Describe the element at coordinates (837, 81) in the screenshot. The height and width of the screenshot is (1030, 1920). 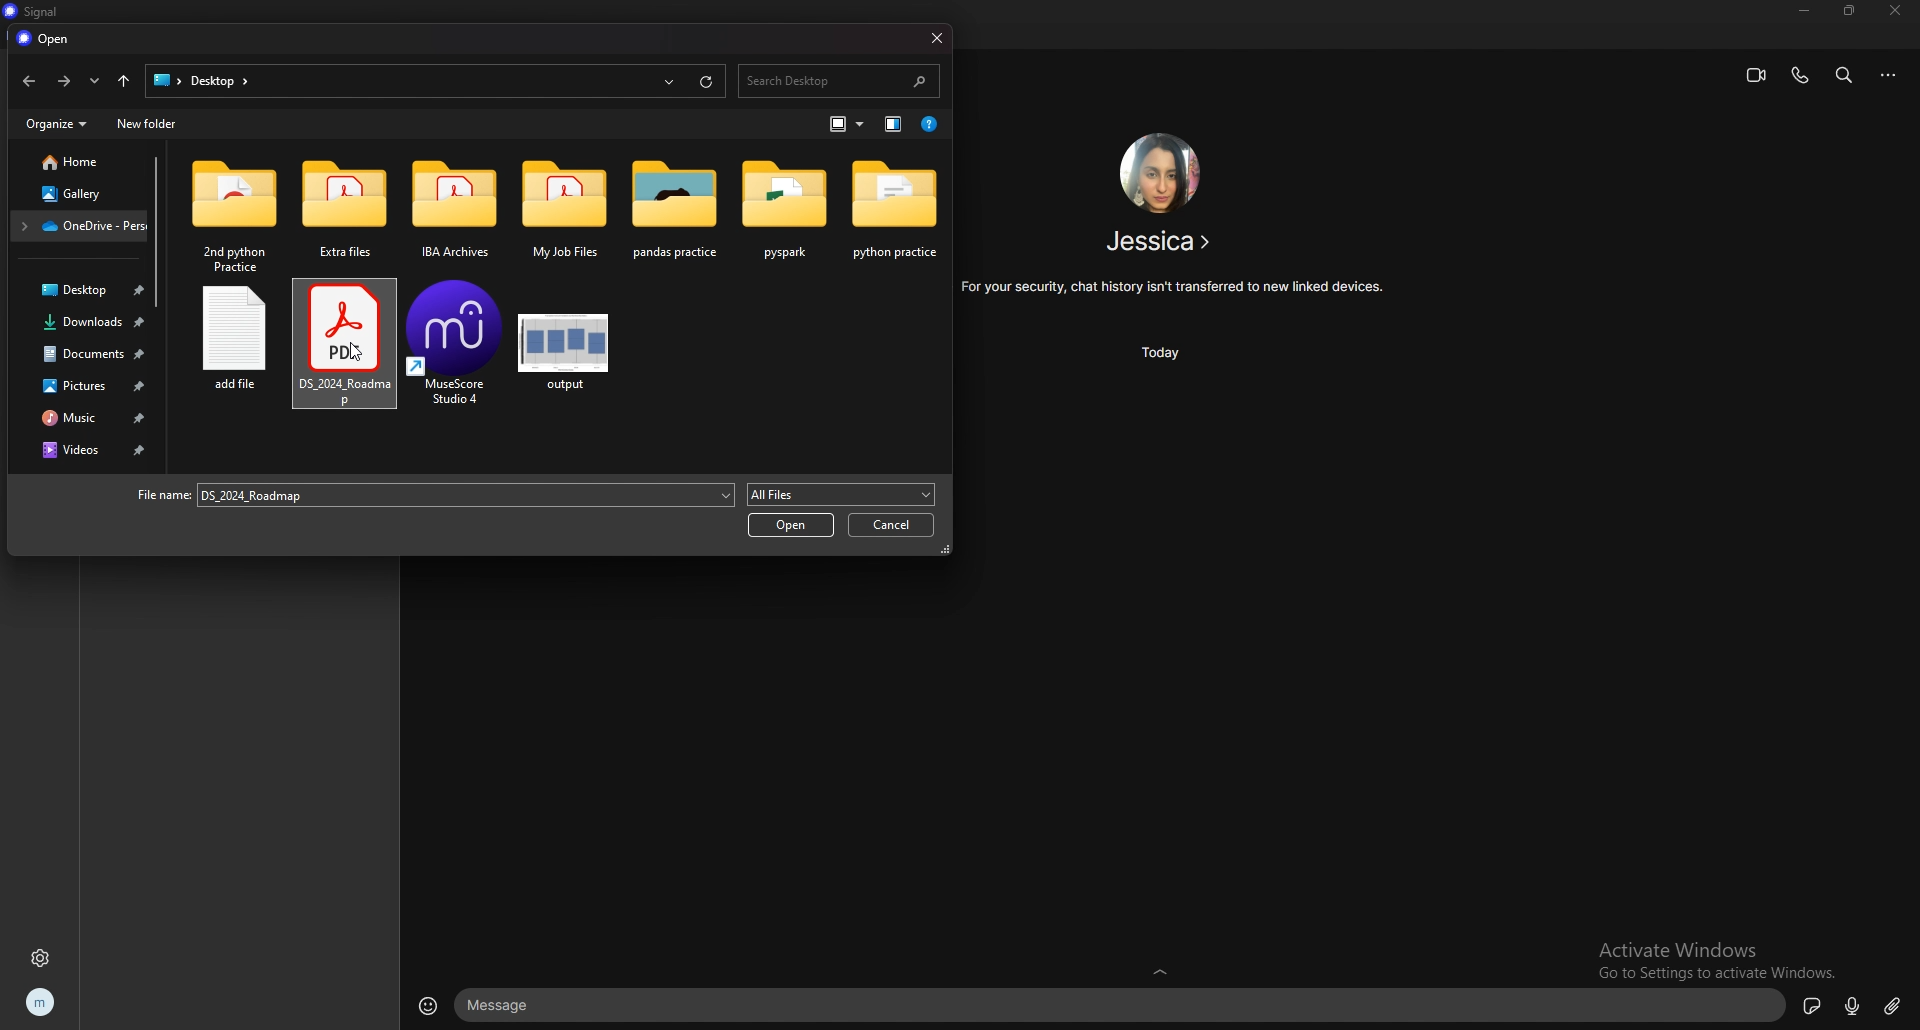
I see `search desktop` at that location.